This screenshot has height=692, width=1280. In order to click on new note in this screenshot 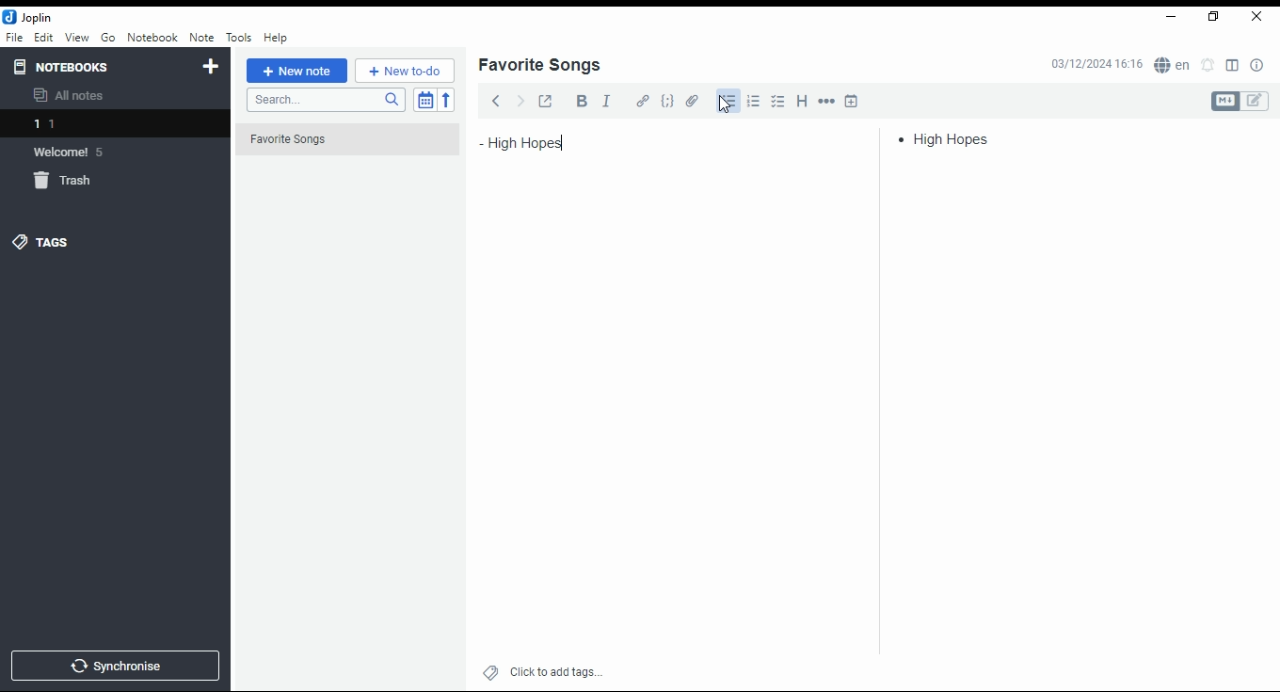, I will do `click(297, 71)`.